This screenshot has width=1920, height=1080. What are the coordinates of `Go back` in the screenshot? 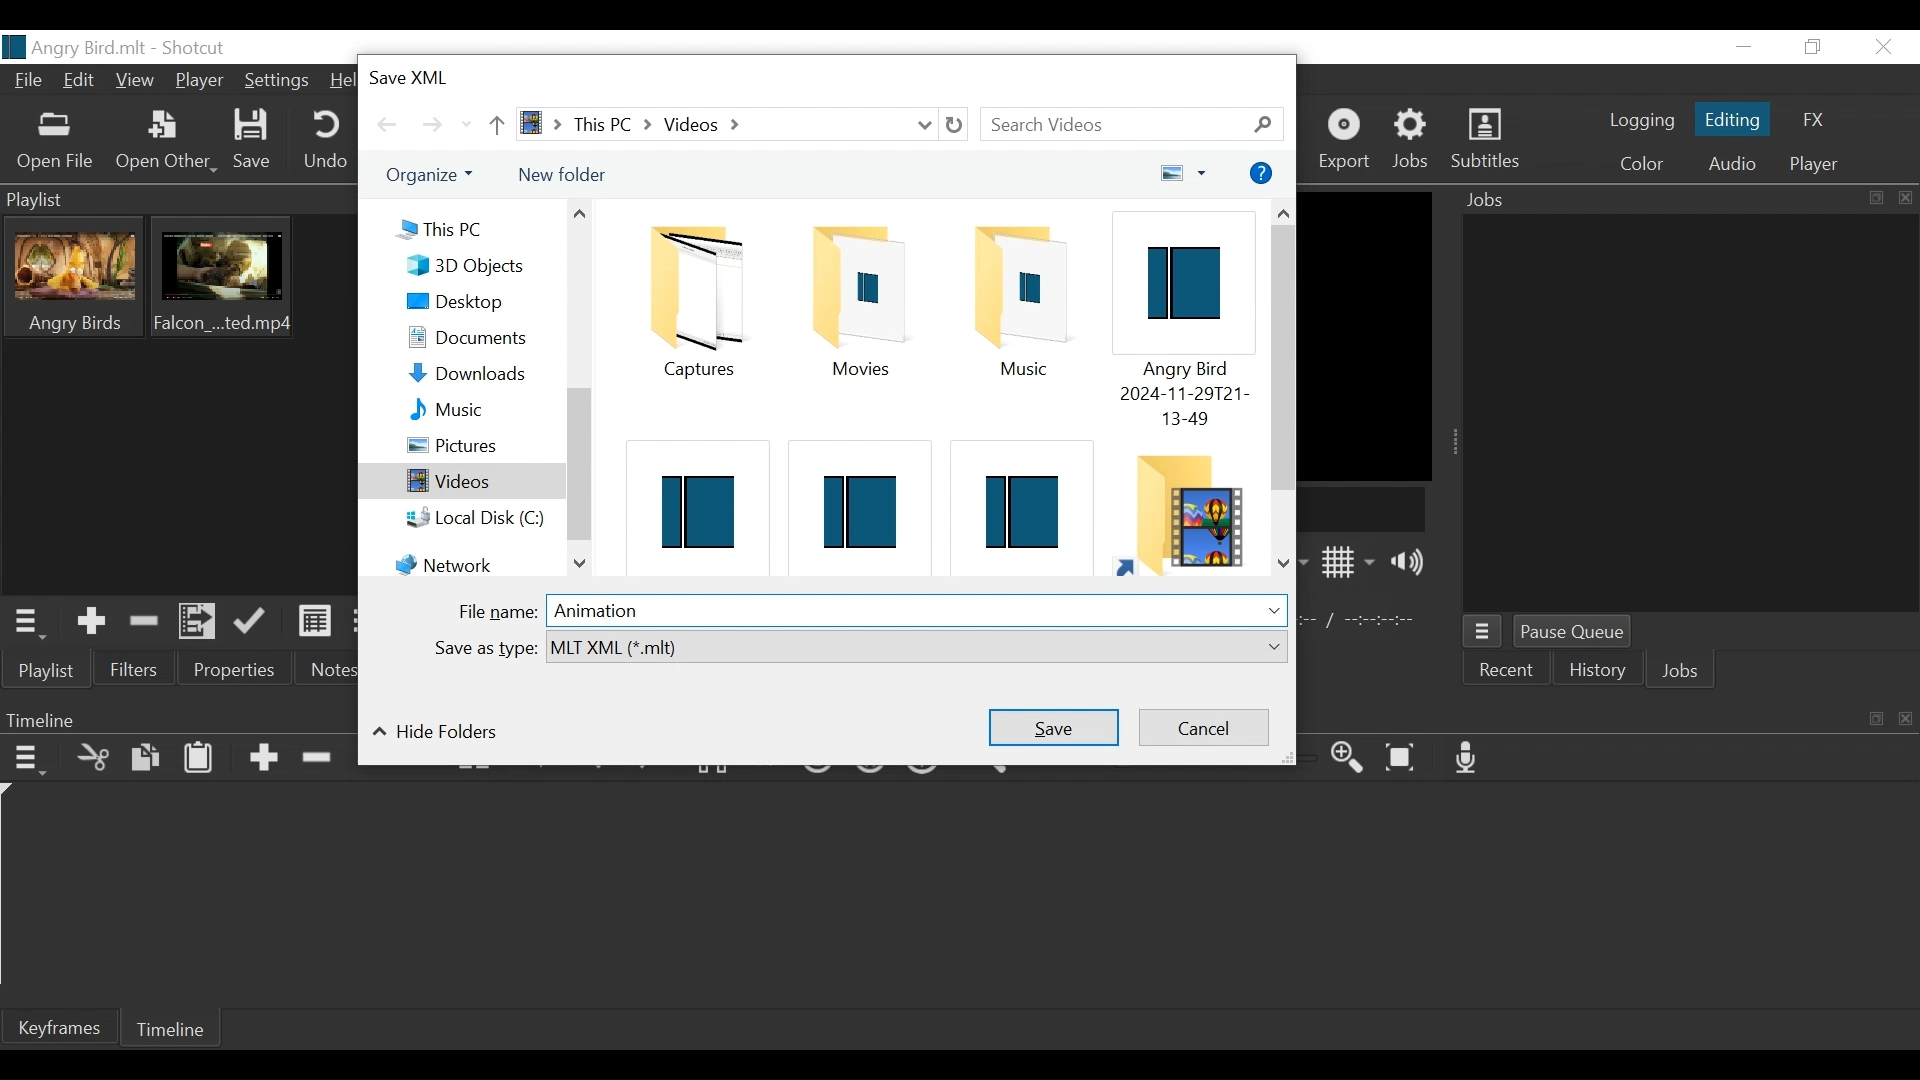 It's located at (389, 124).